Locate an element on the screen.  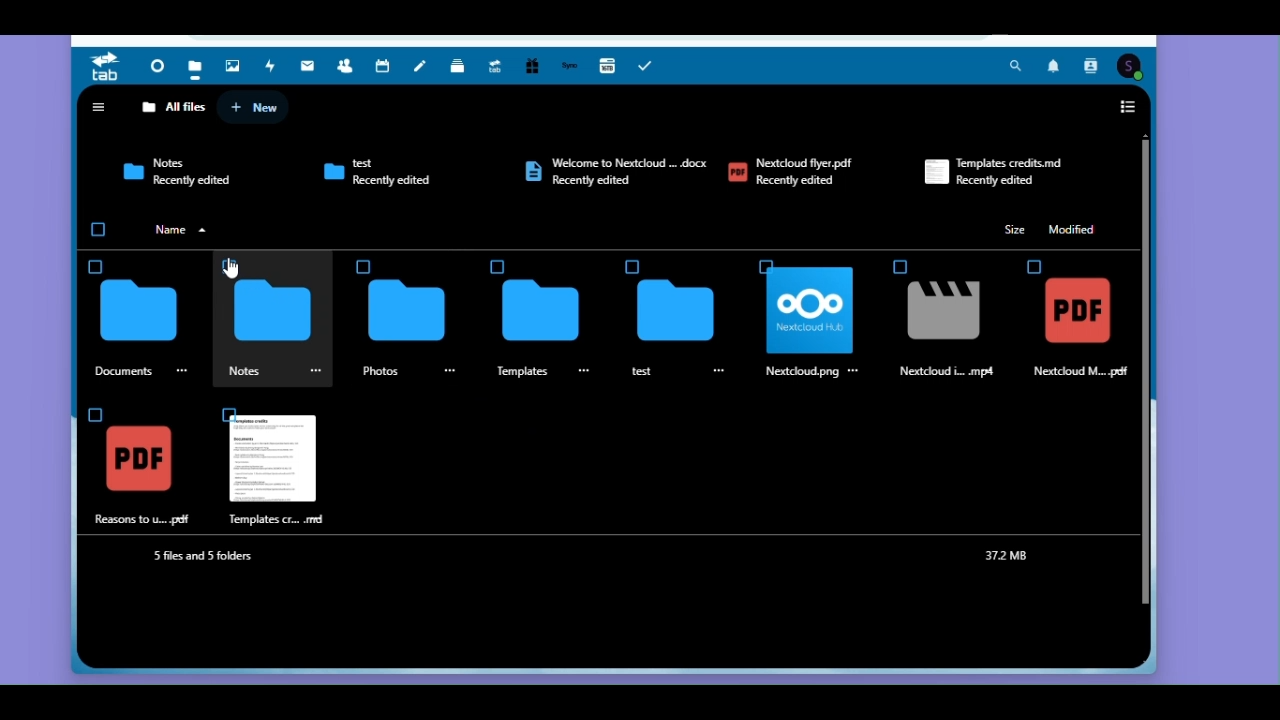
16TB is located at coordinates (610, 65).